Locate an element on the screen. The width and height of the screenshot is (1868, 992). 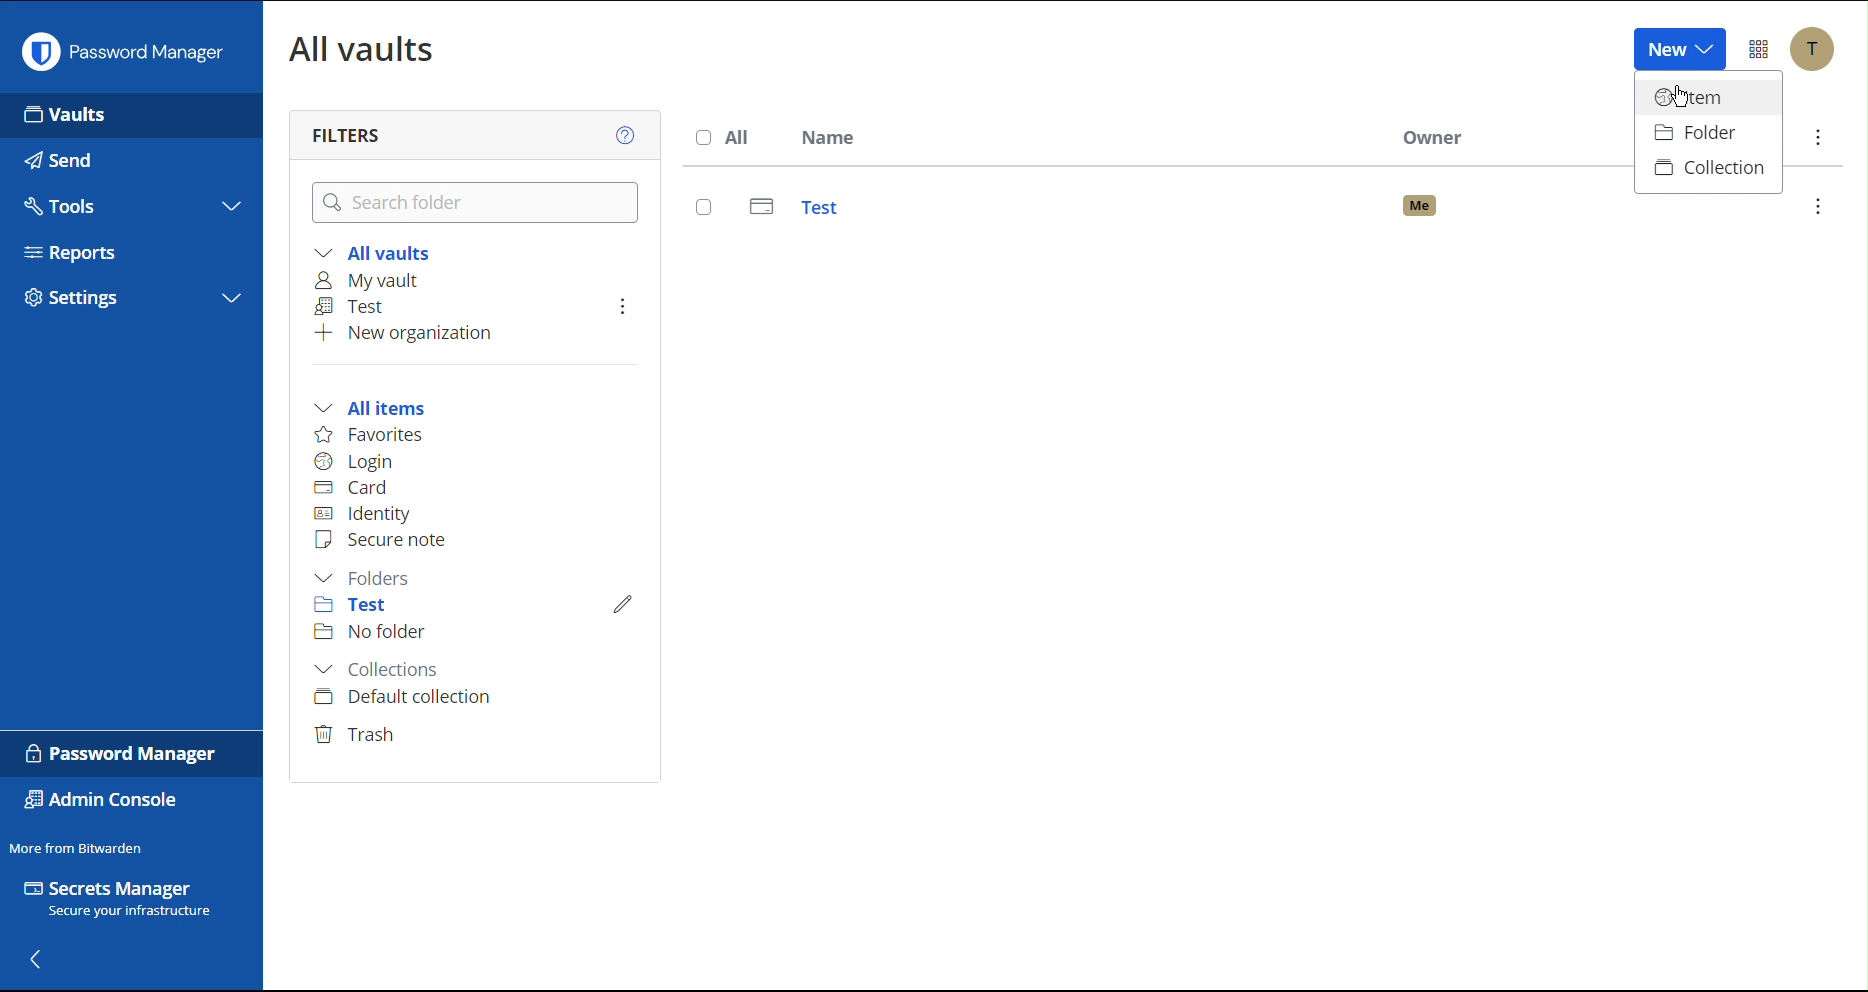
Card is located at coordinates (355, 485).